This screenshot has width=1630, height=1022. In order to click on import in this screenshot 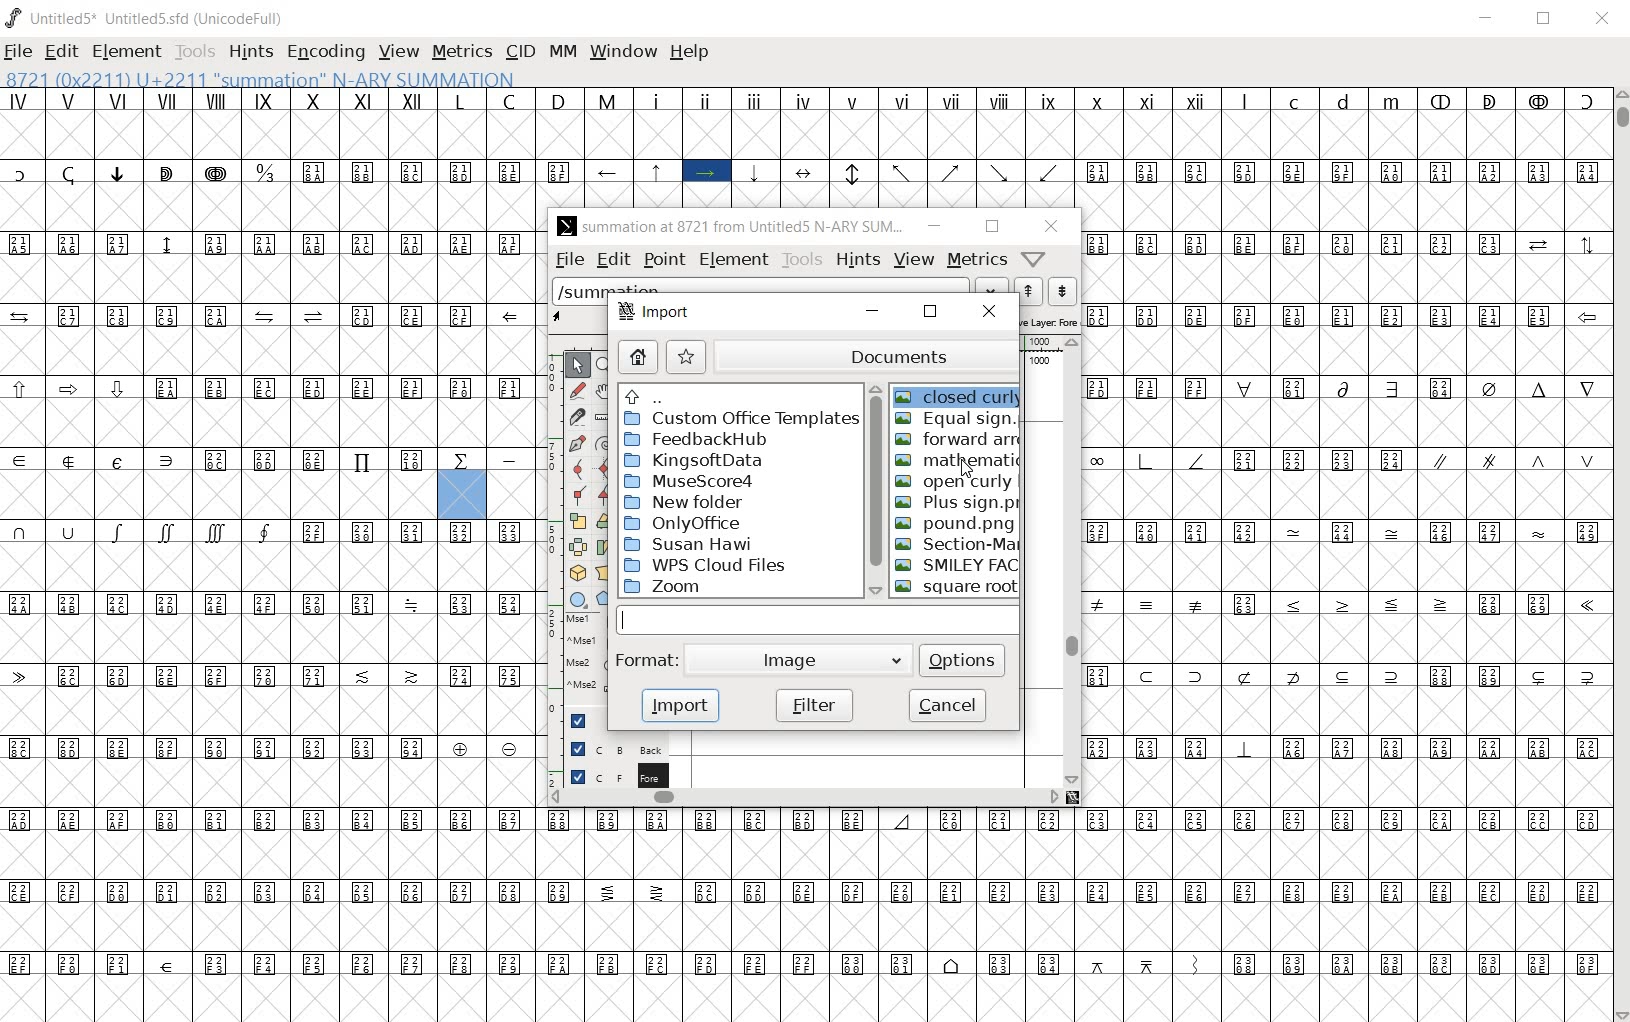, I will do `click(658, 315)`.